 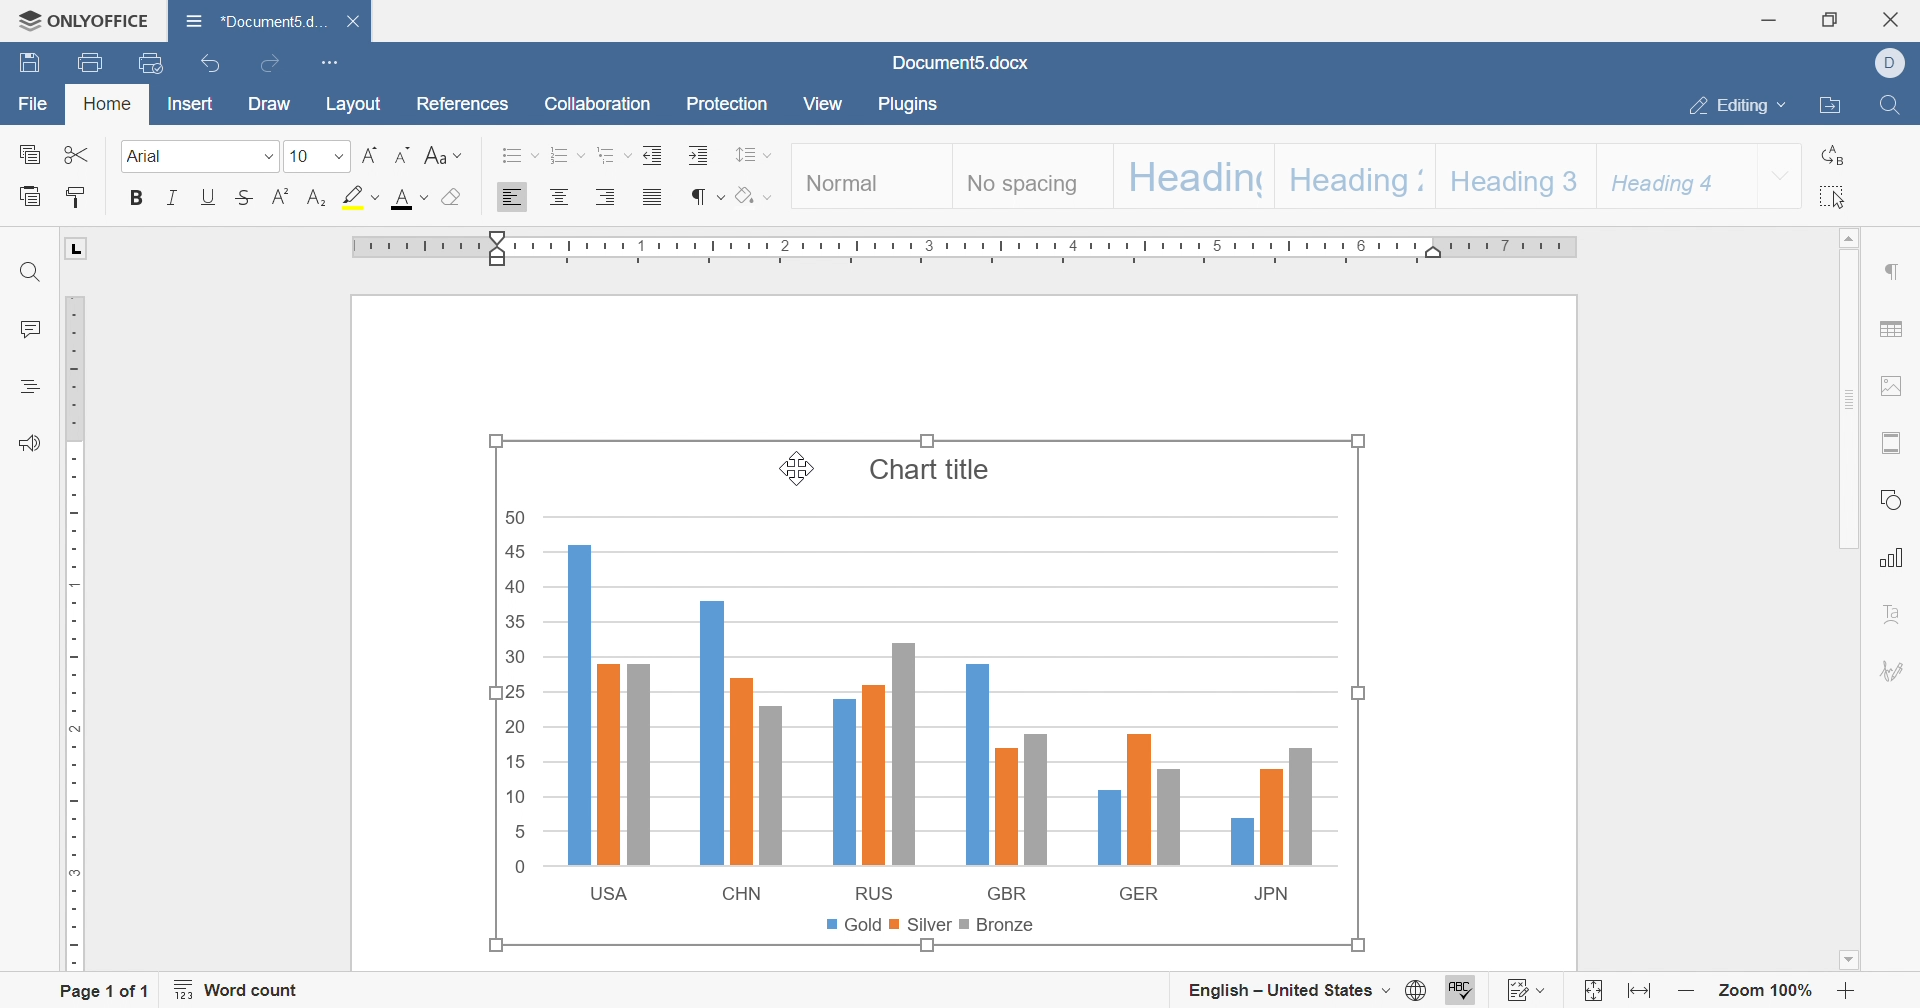 What do you see at coordinates (1891, 329) in the screenshot?
I see `table settings` at bounding box center [1891, 329].